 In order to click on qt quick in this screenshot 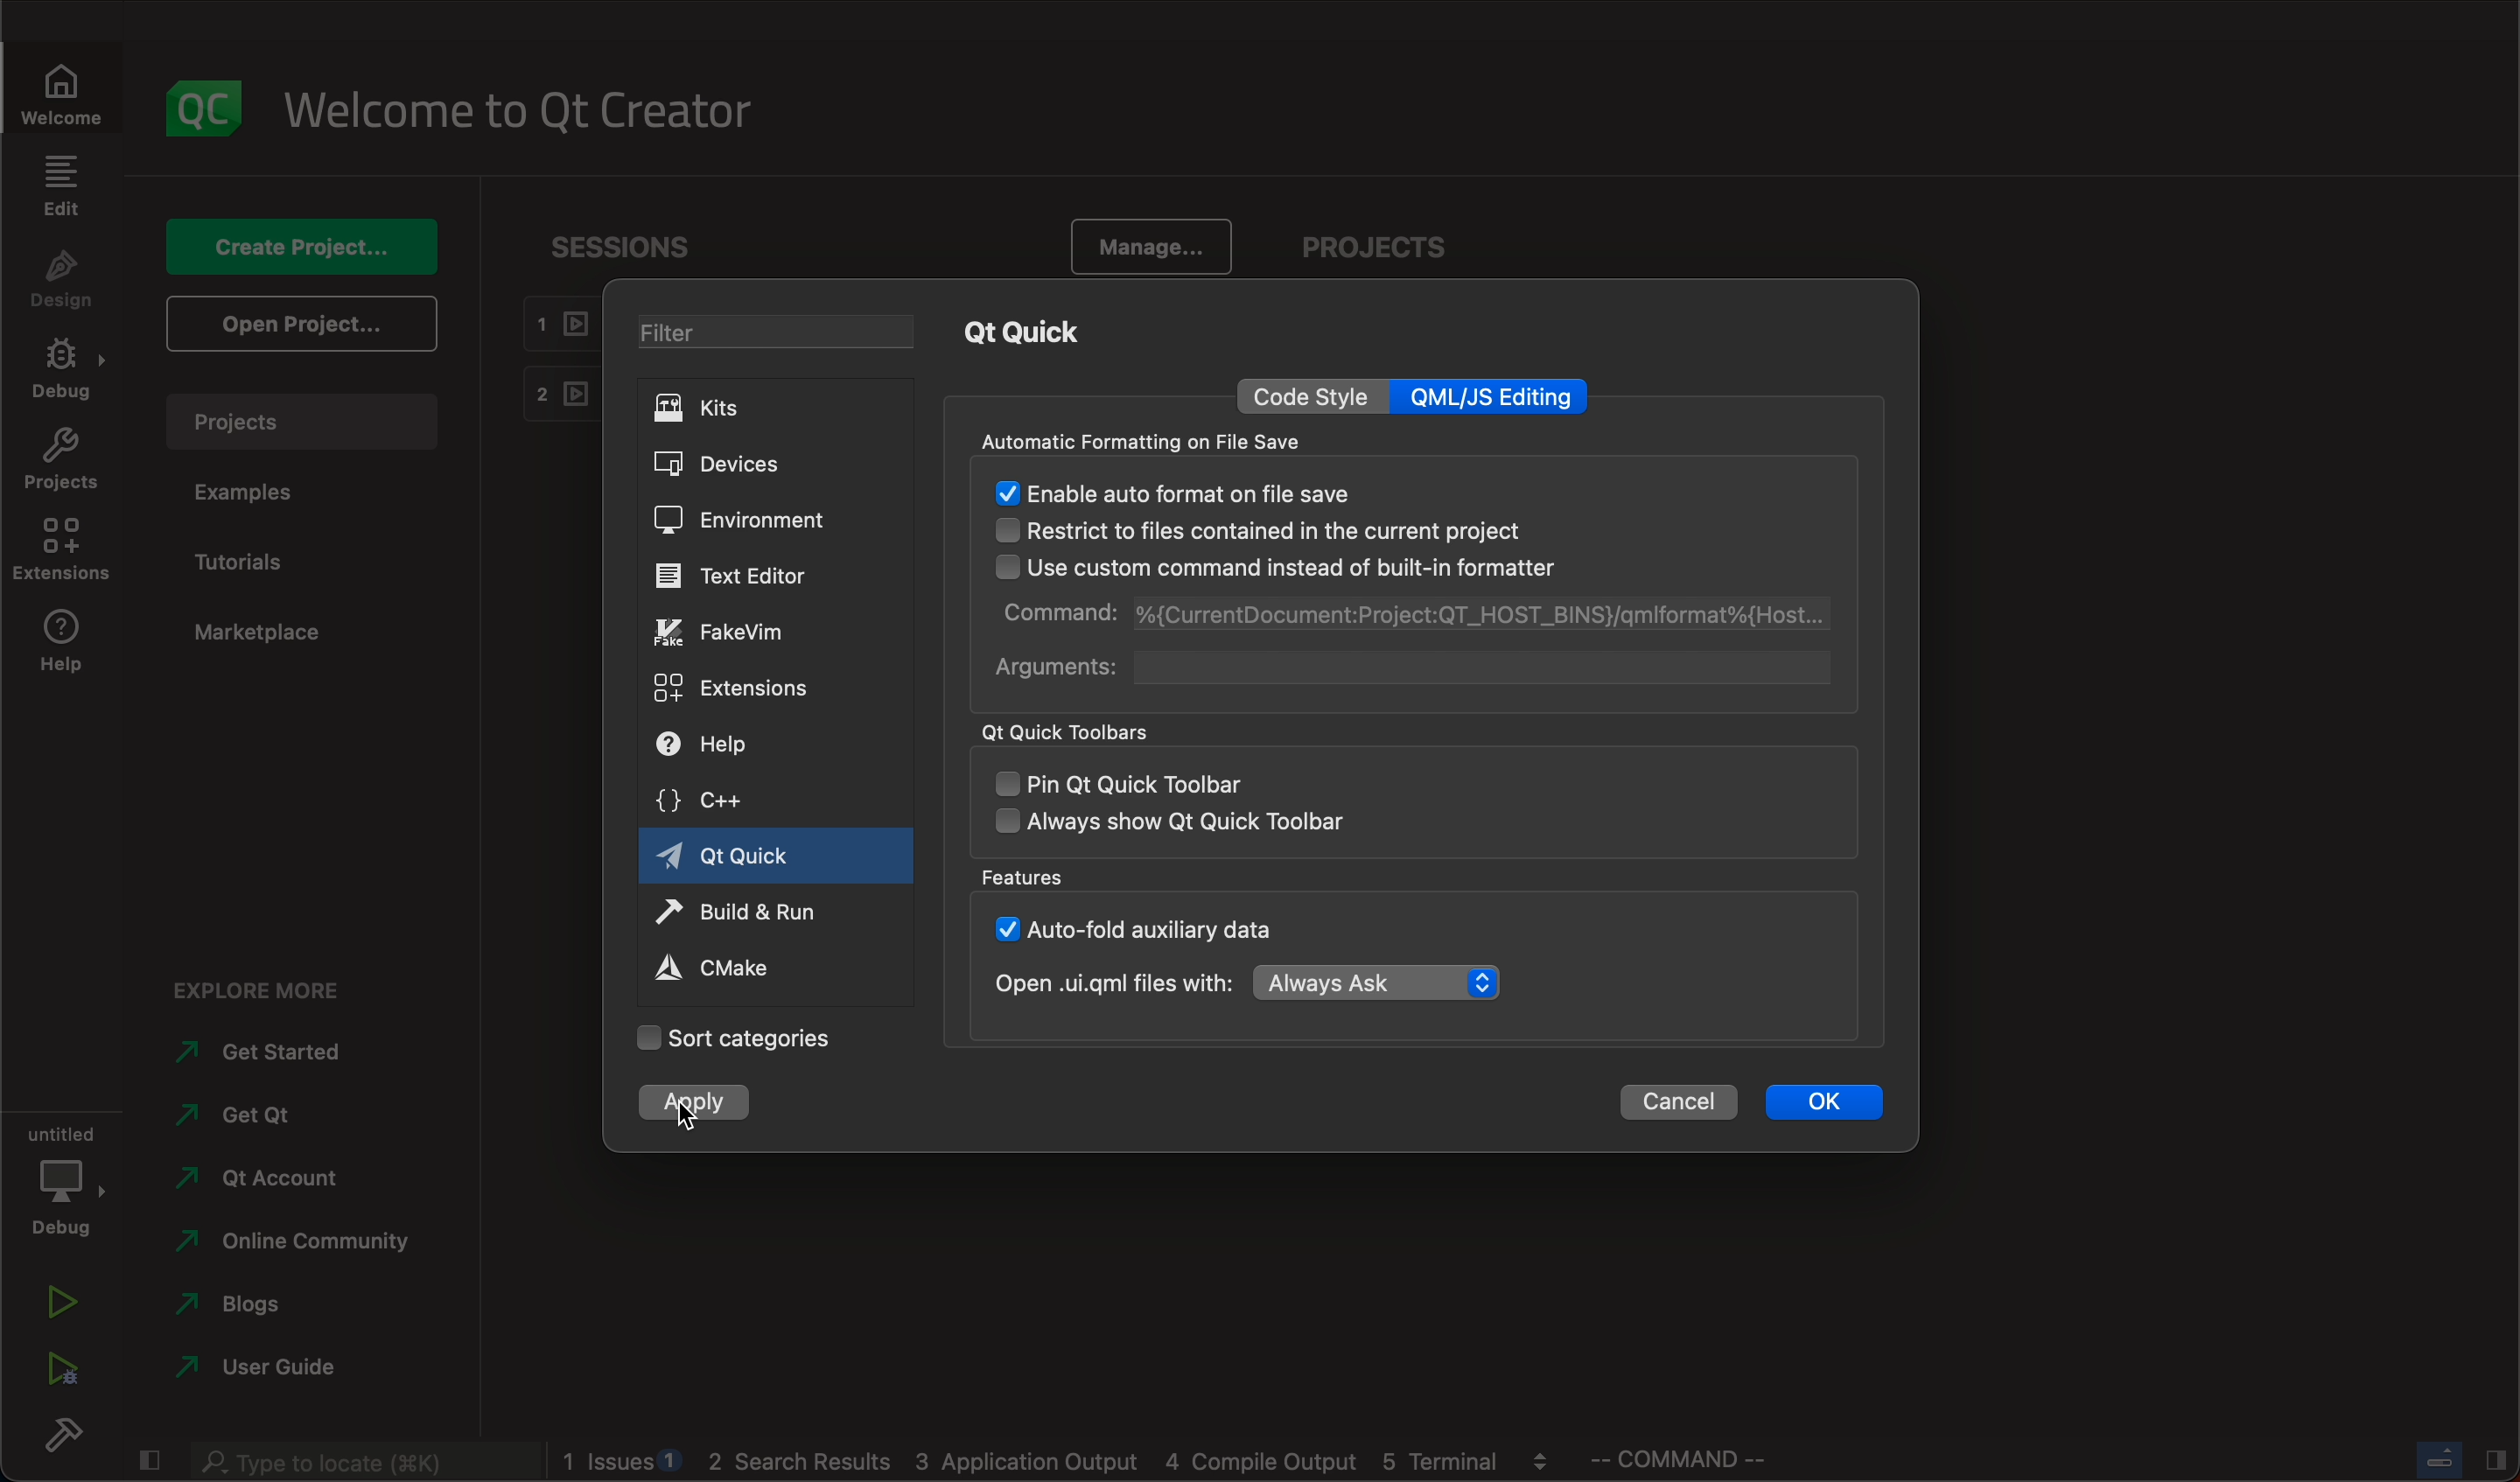, I will do `click(1029, 332)`.